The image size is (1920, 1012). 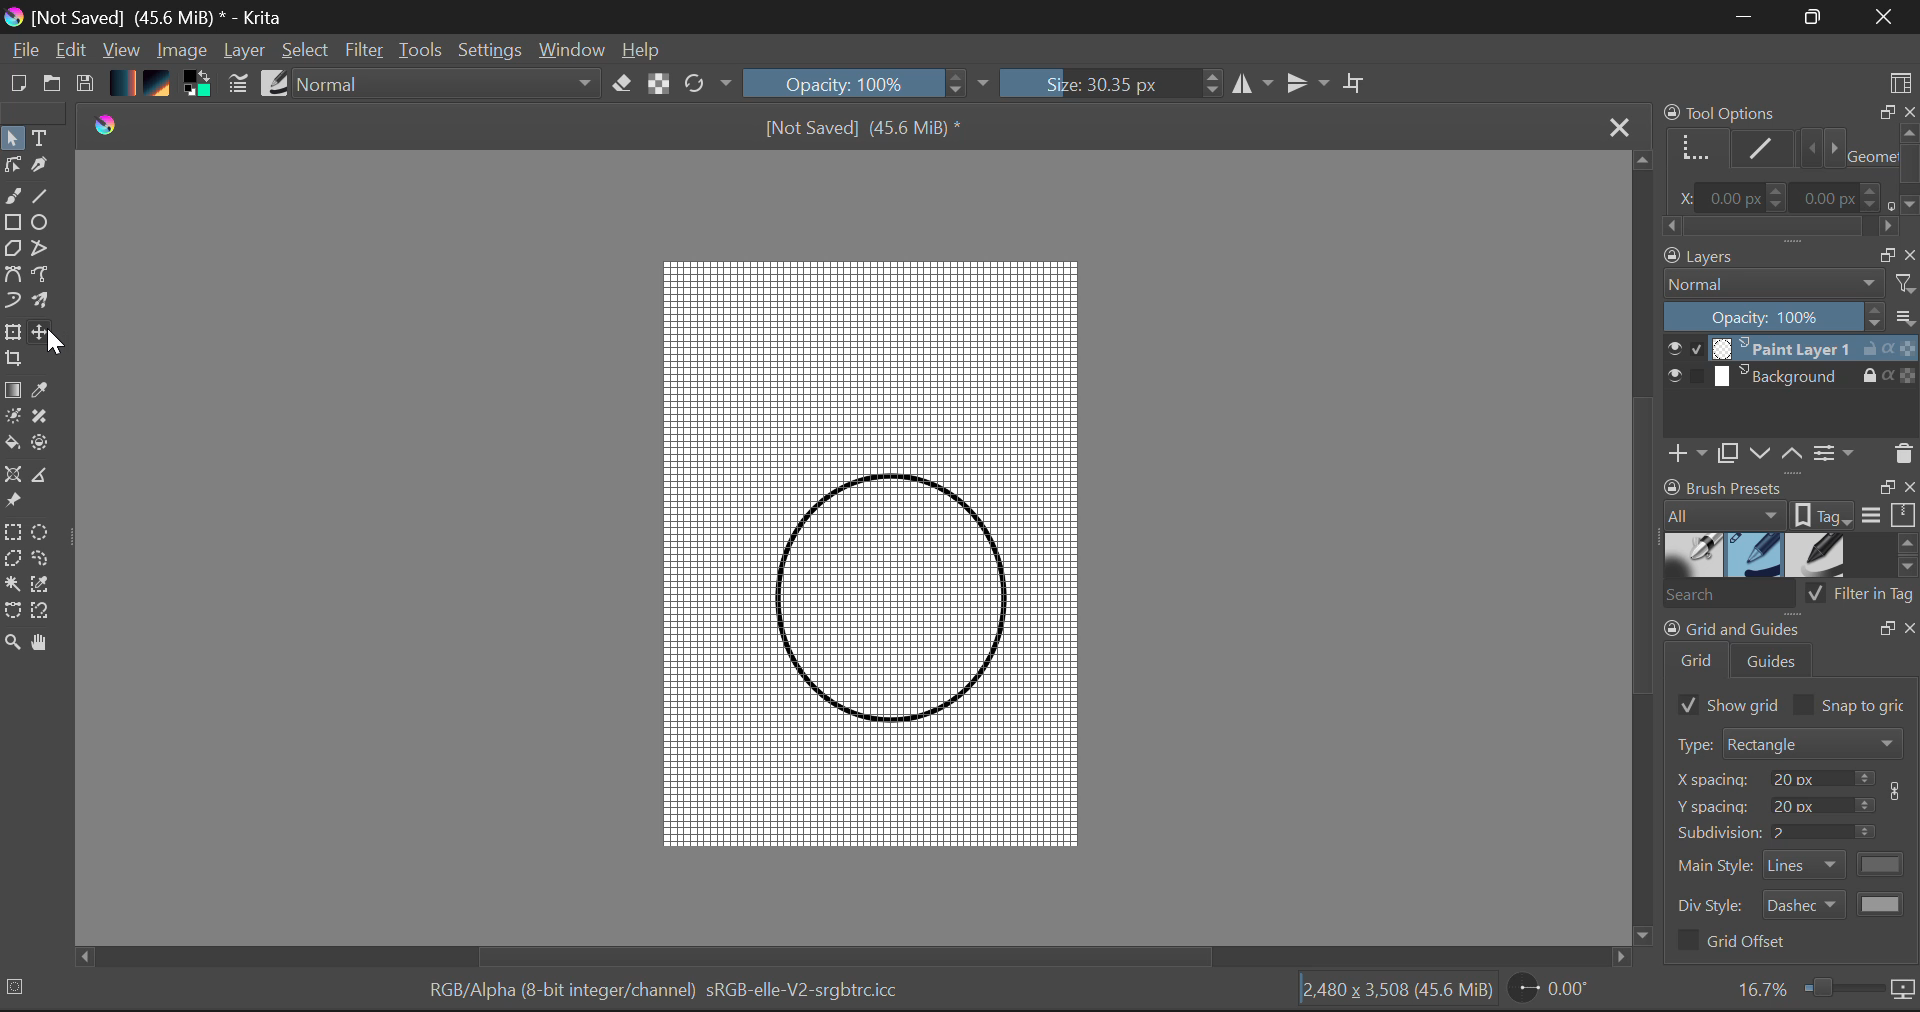 I want to click on Save, so click(x=86, y=85).